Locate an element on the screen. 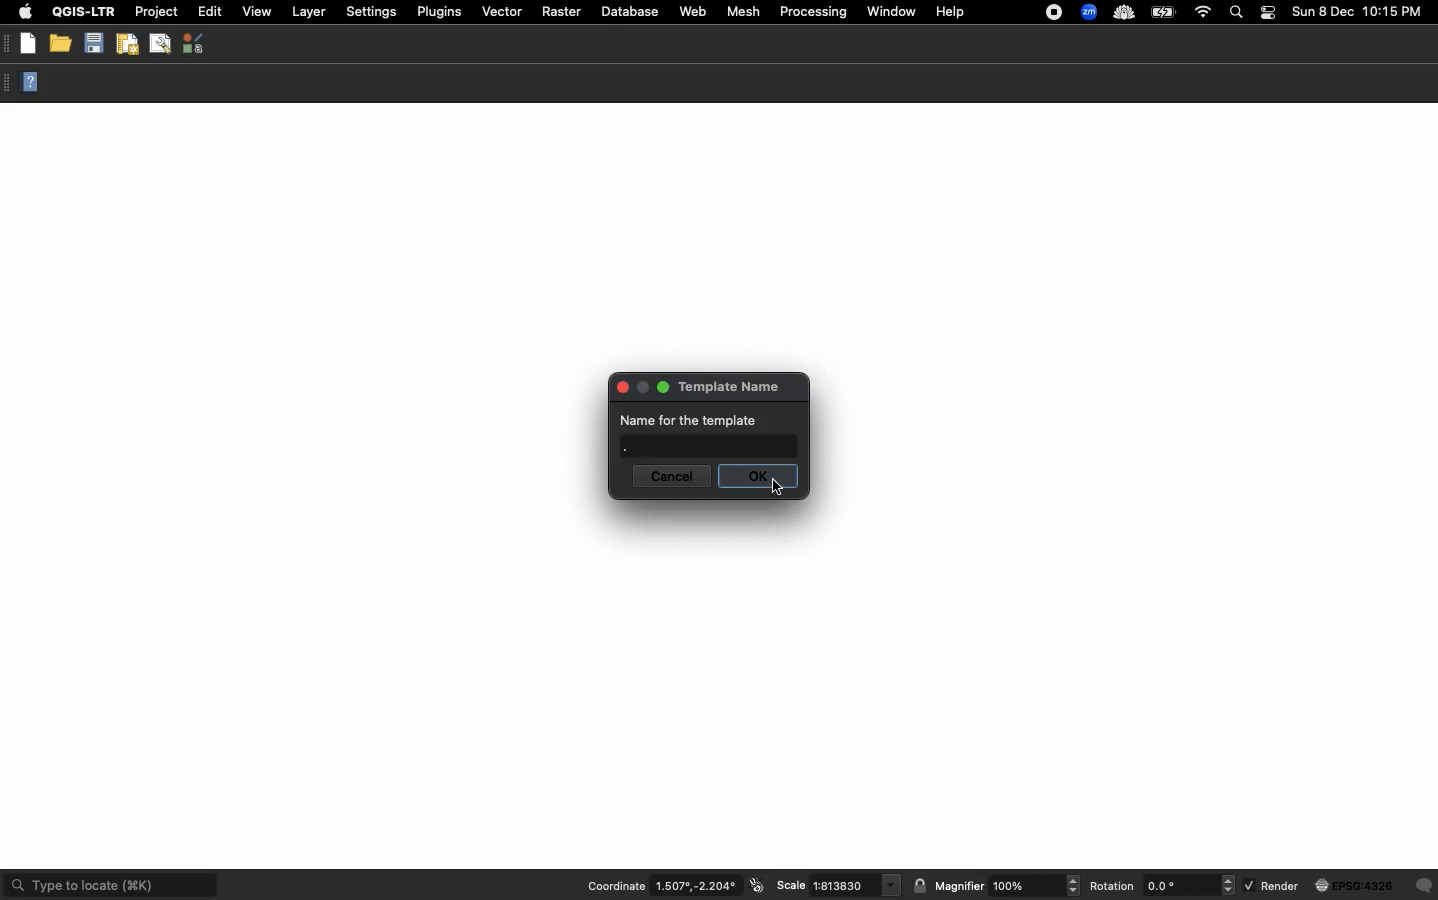 Image resolution: width=1438 pixels, height=900 pixels. Raster is located at coordinates (562, 10).